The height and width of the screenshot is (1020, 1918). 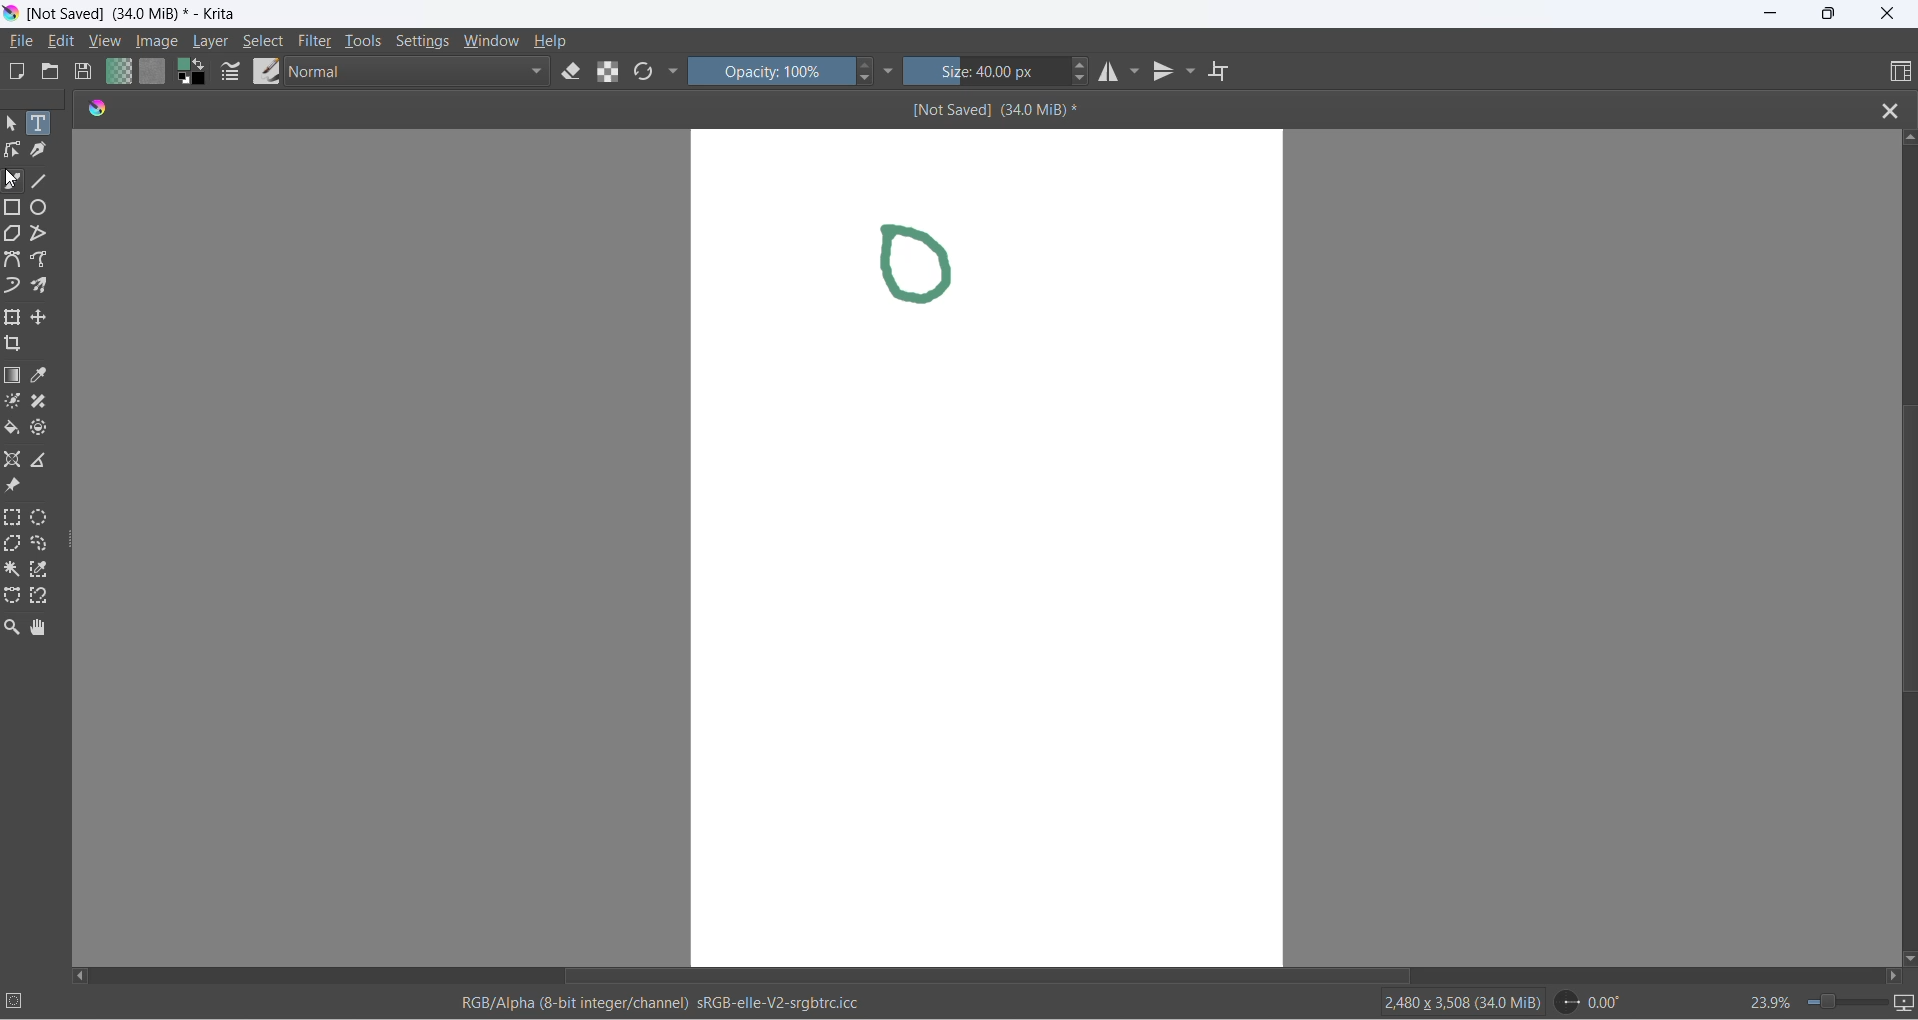 What do you see at coordinates (1847, 1004) in the screenshot?
I see `zoom slider` at bounding box center [1847, 1004].